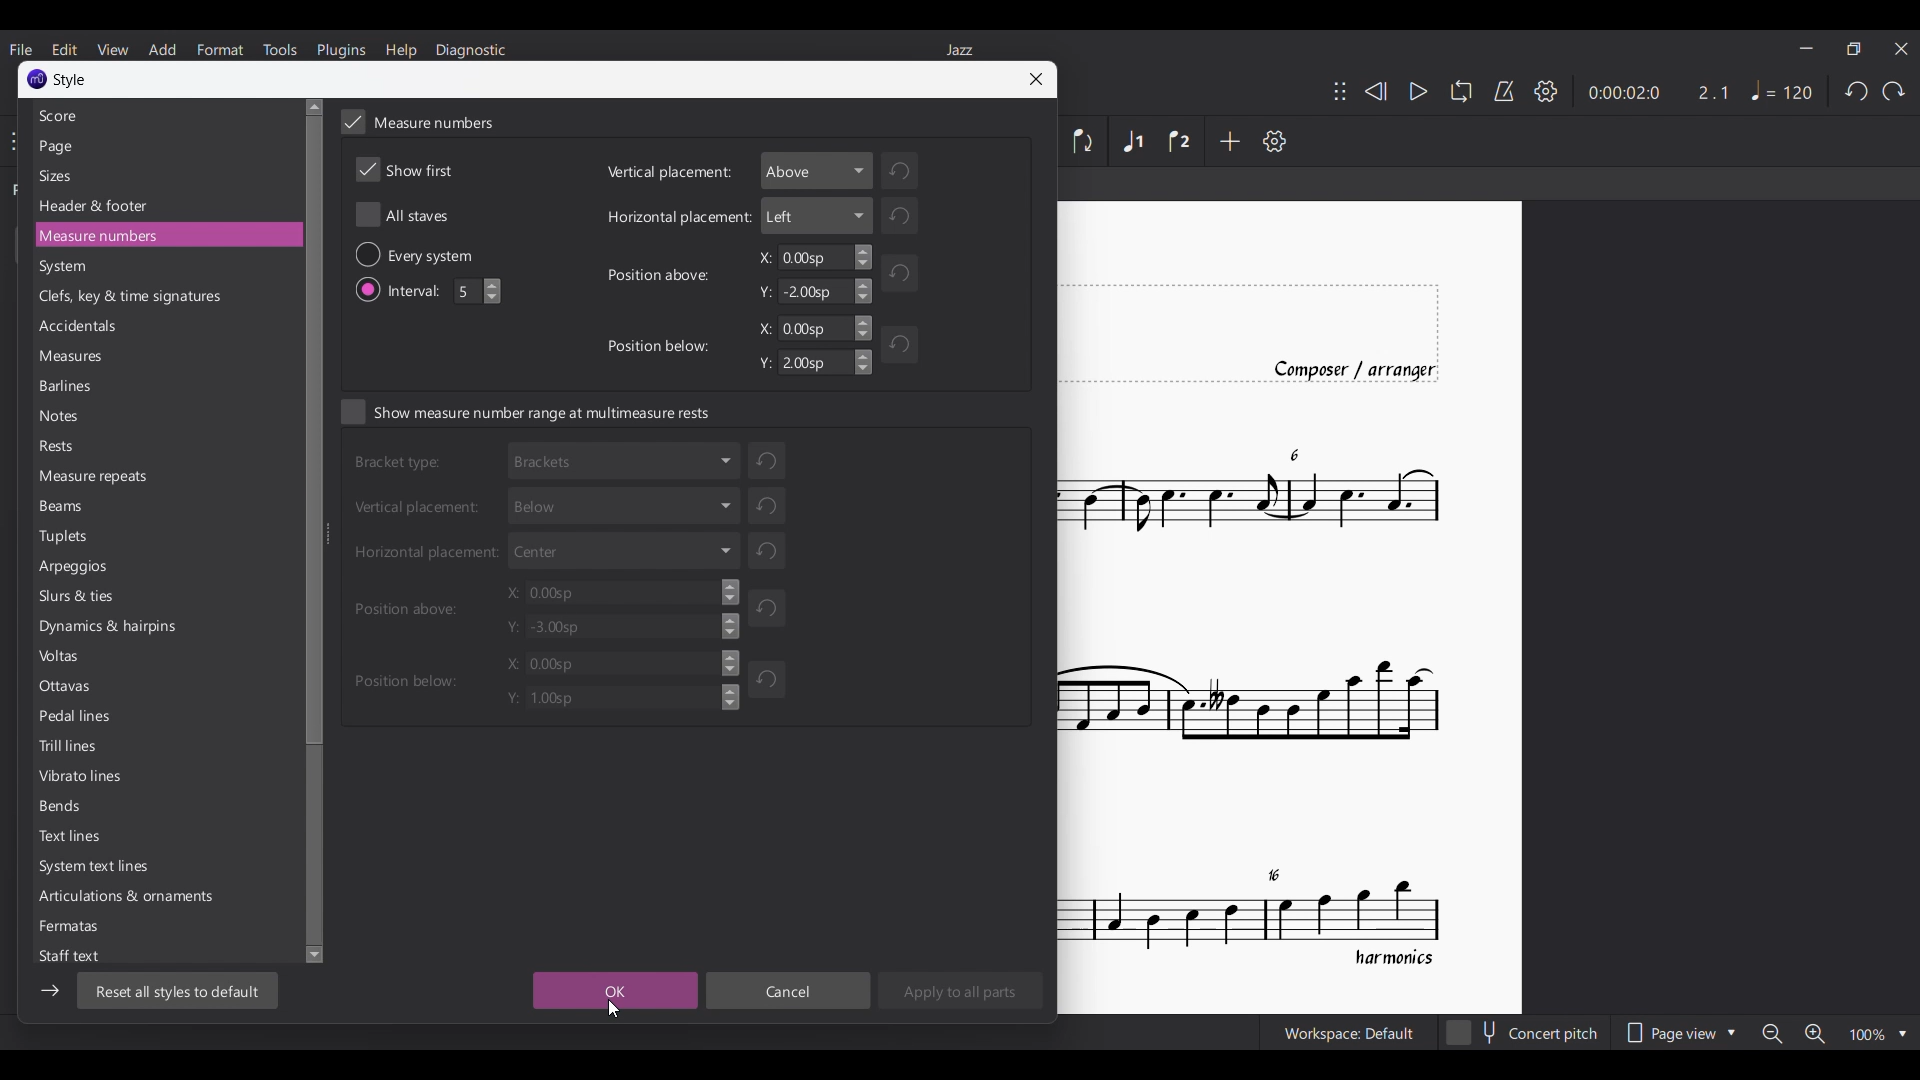 This screenshot has width=1920, height=1080. What do you see at coordinates (1229, 141) in the screenshot?
I see `Add` at bounding box center [1229, 141].